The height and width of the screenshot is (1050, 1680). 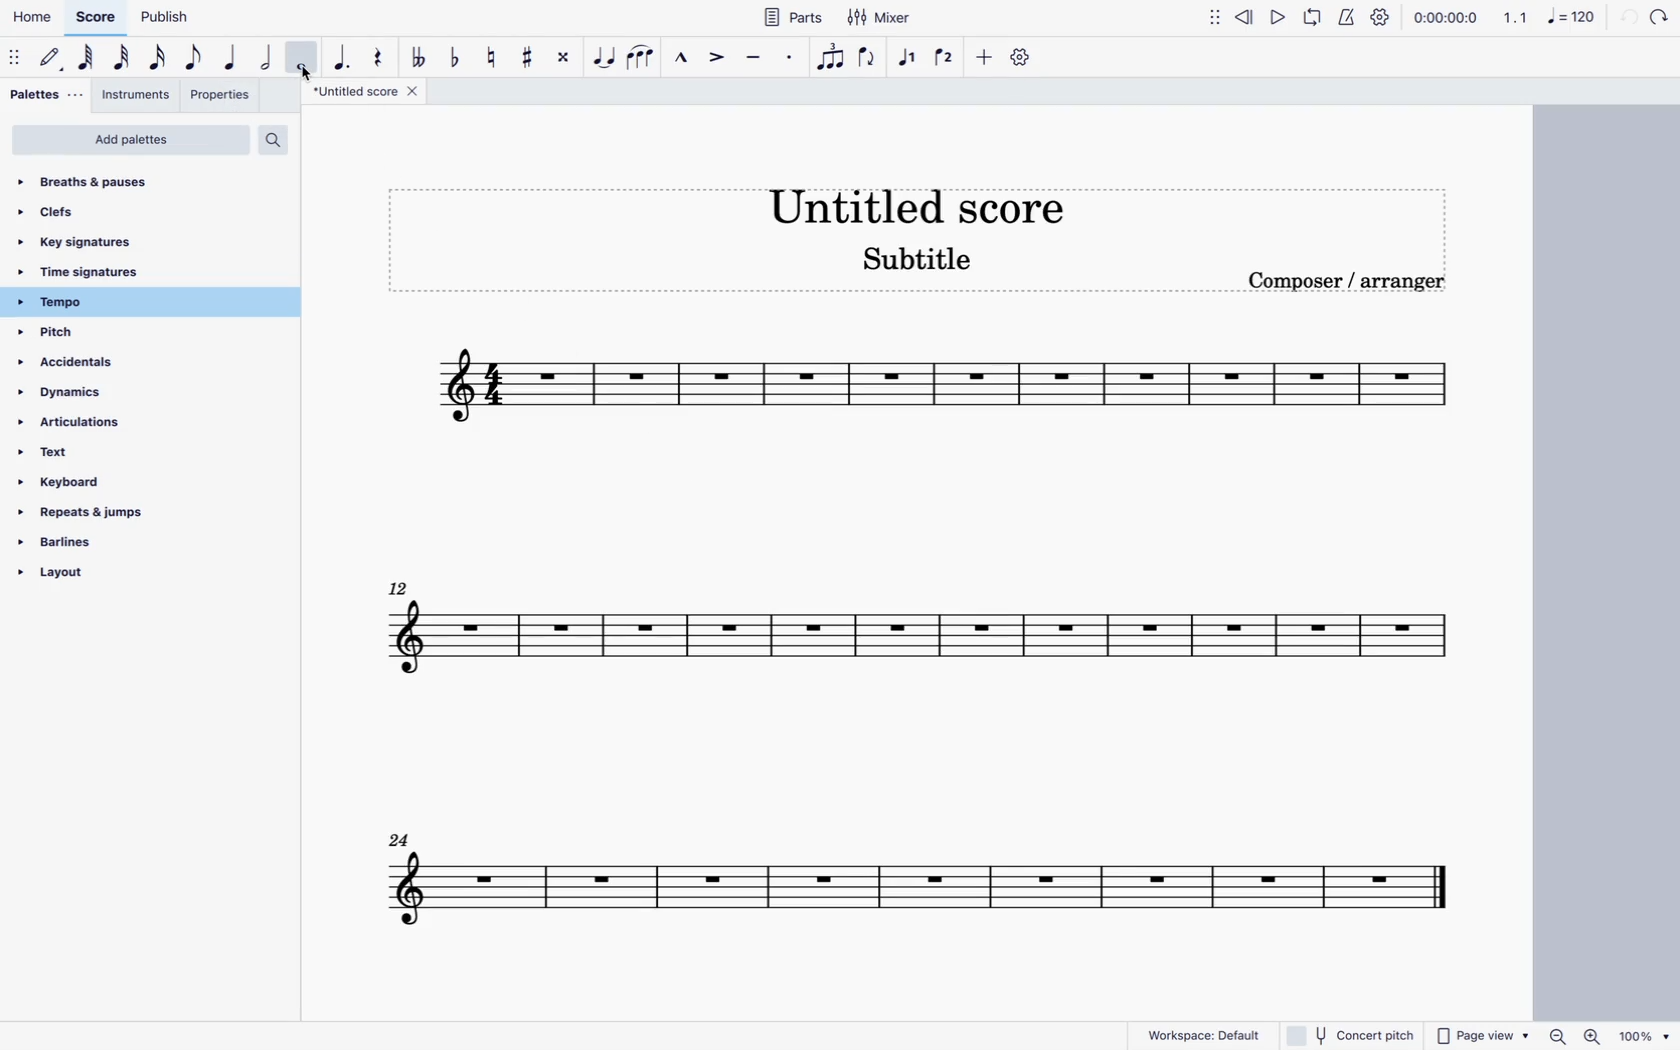 What do you see at coordinates (118, 57) in the screenshot?
I see `32nd note` at bounding box center [118, 57].